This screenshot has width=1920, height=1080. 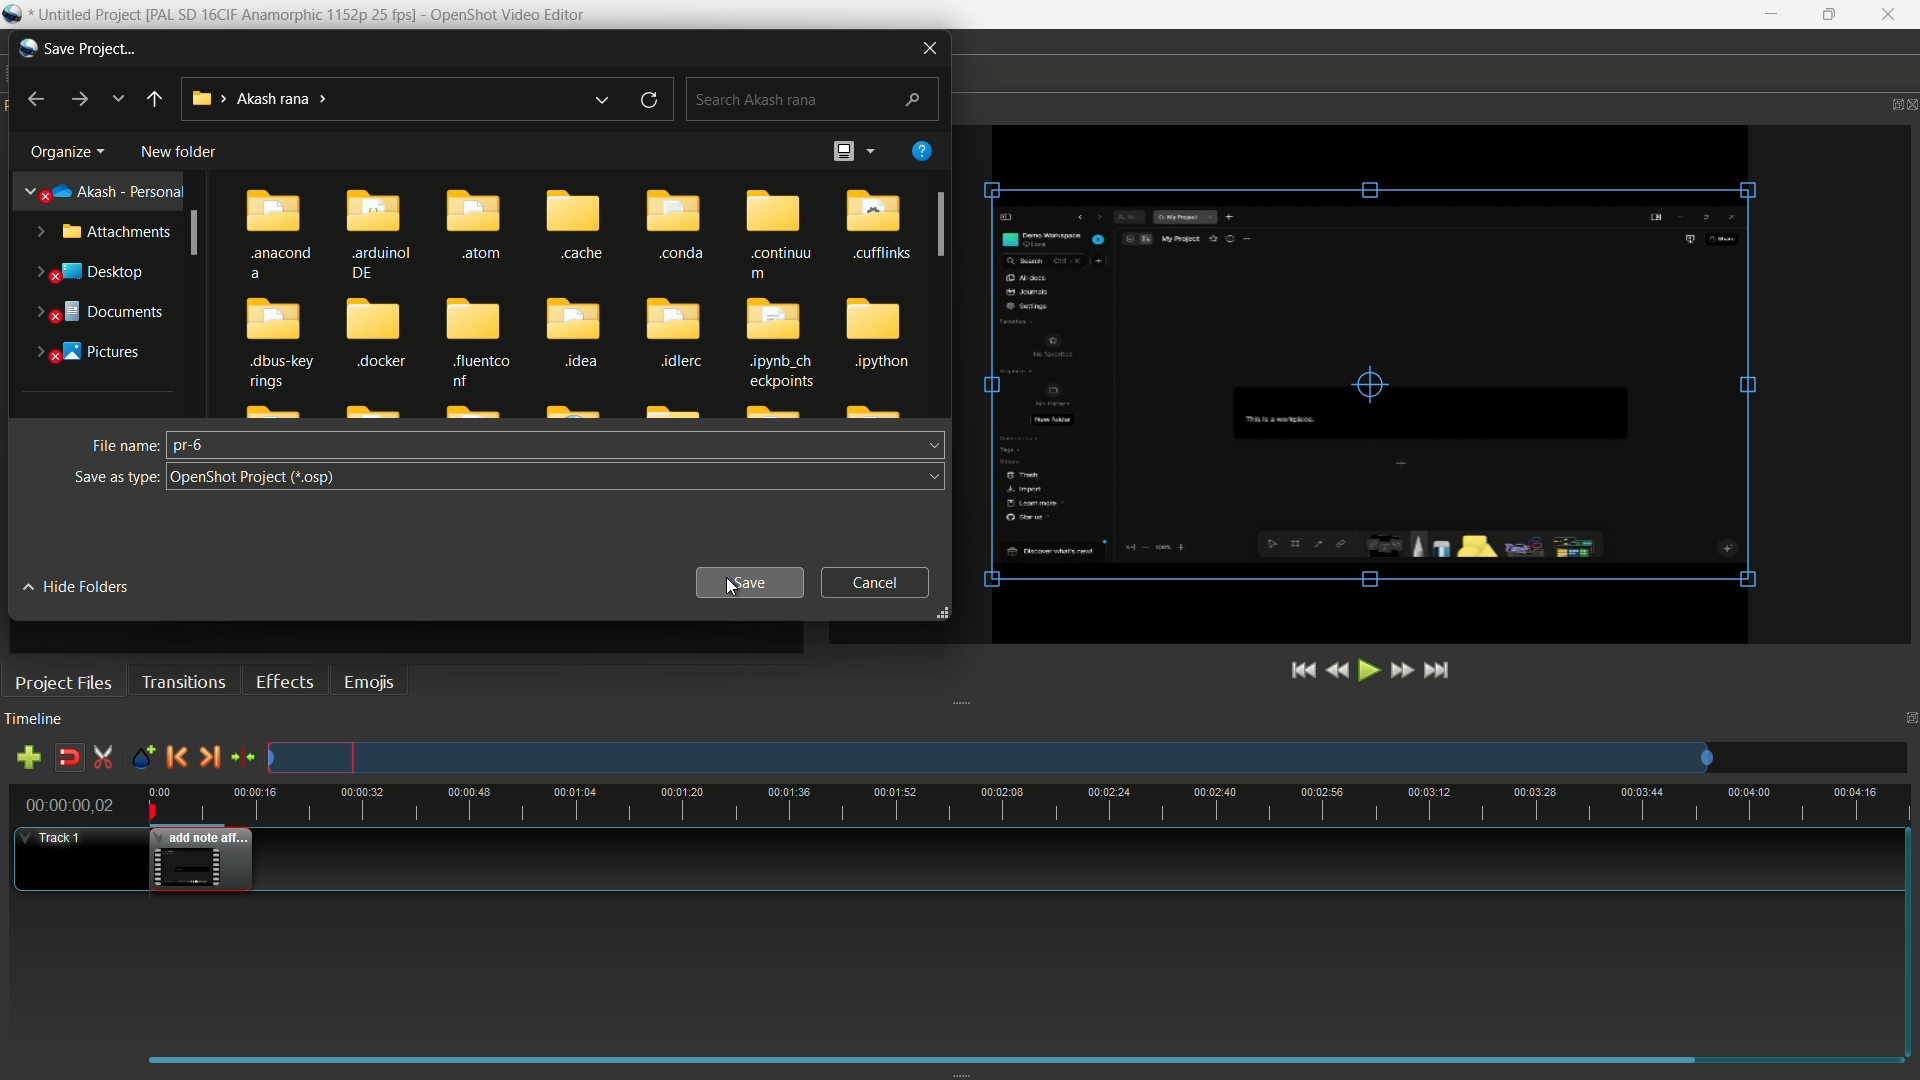 What do you see at coordinates (142, 758) in the screenshot?
I see `create marker` at bounding box center [142, 758].